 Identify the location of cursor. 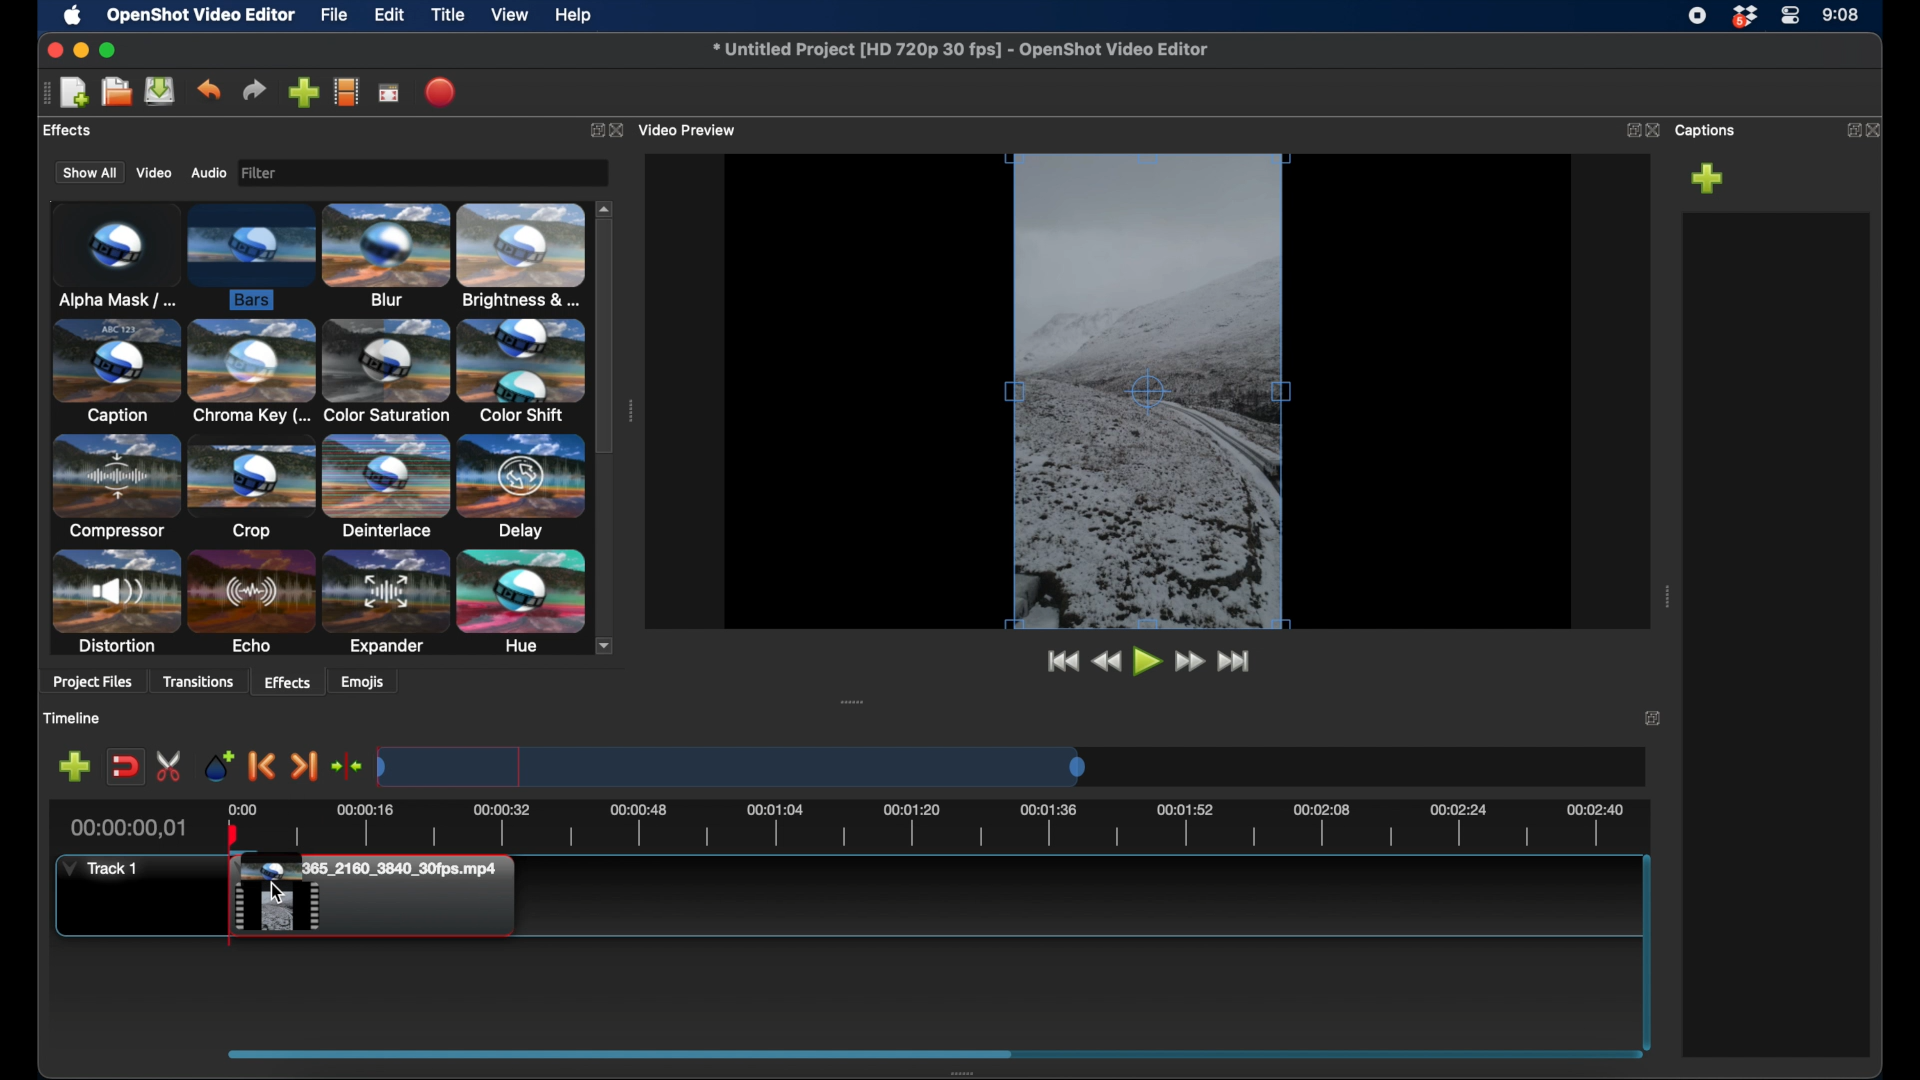
(279, 891).